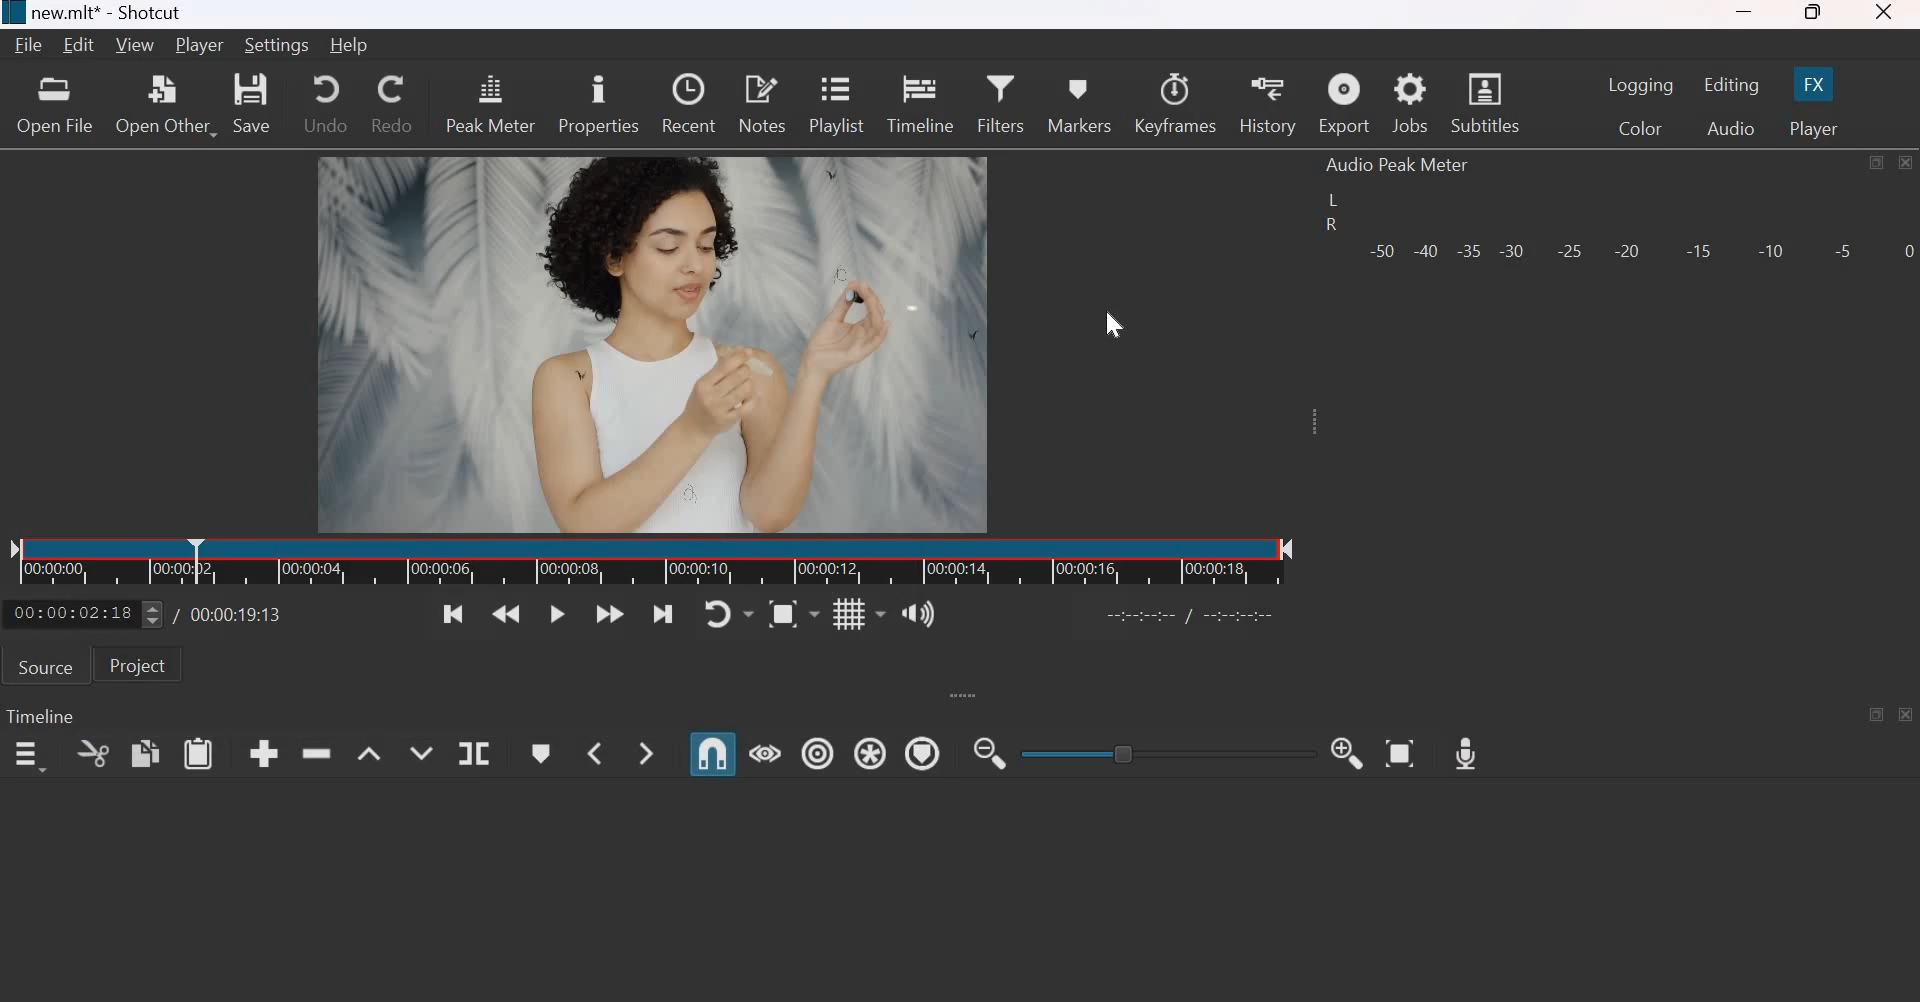 The image size is (1920, 1002). Describe the element at coordinates (239, 614) in the screenshot. I see `Total duration` at that location.